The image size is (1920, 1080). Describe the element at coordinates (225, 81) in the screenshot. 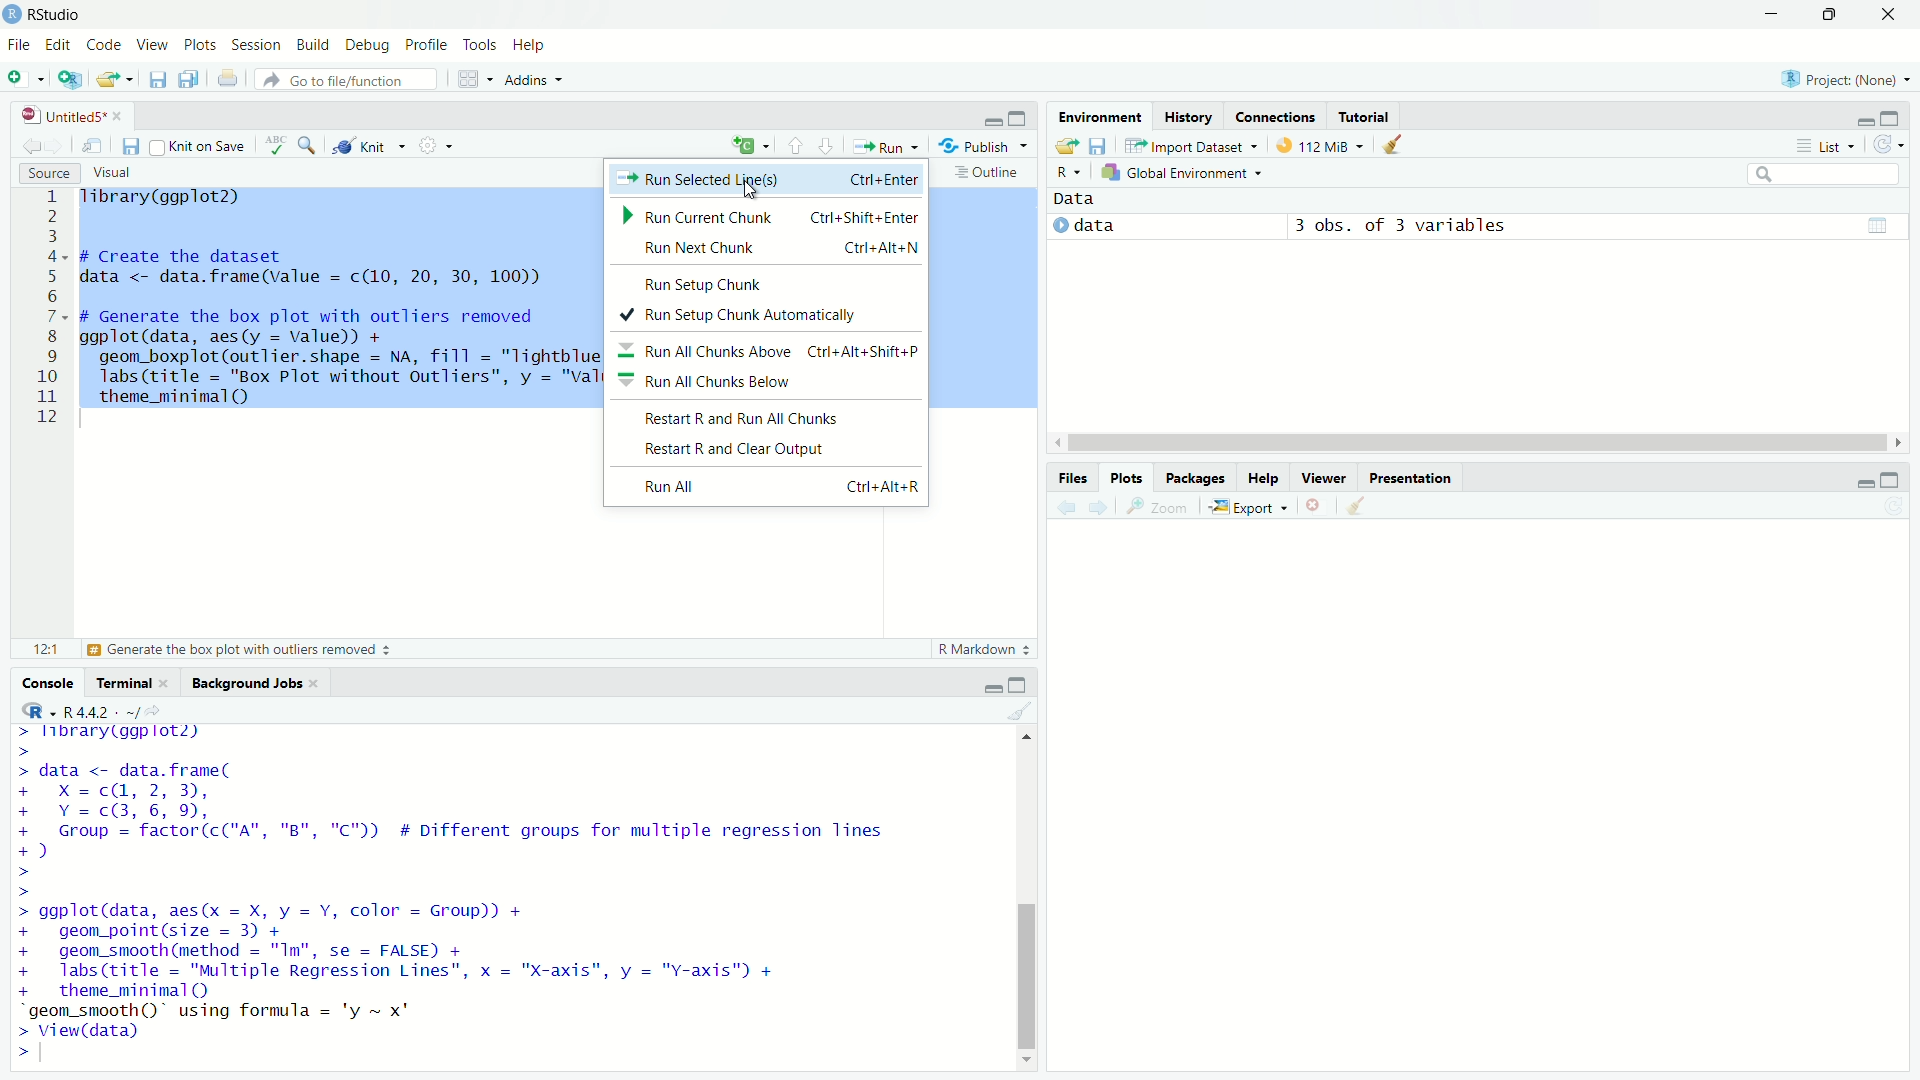

I see `print` at that location.